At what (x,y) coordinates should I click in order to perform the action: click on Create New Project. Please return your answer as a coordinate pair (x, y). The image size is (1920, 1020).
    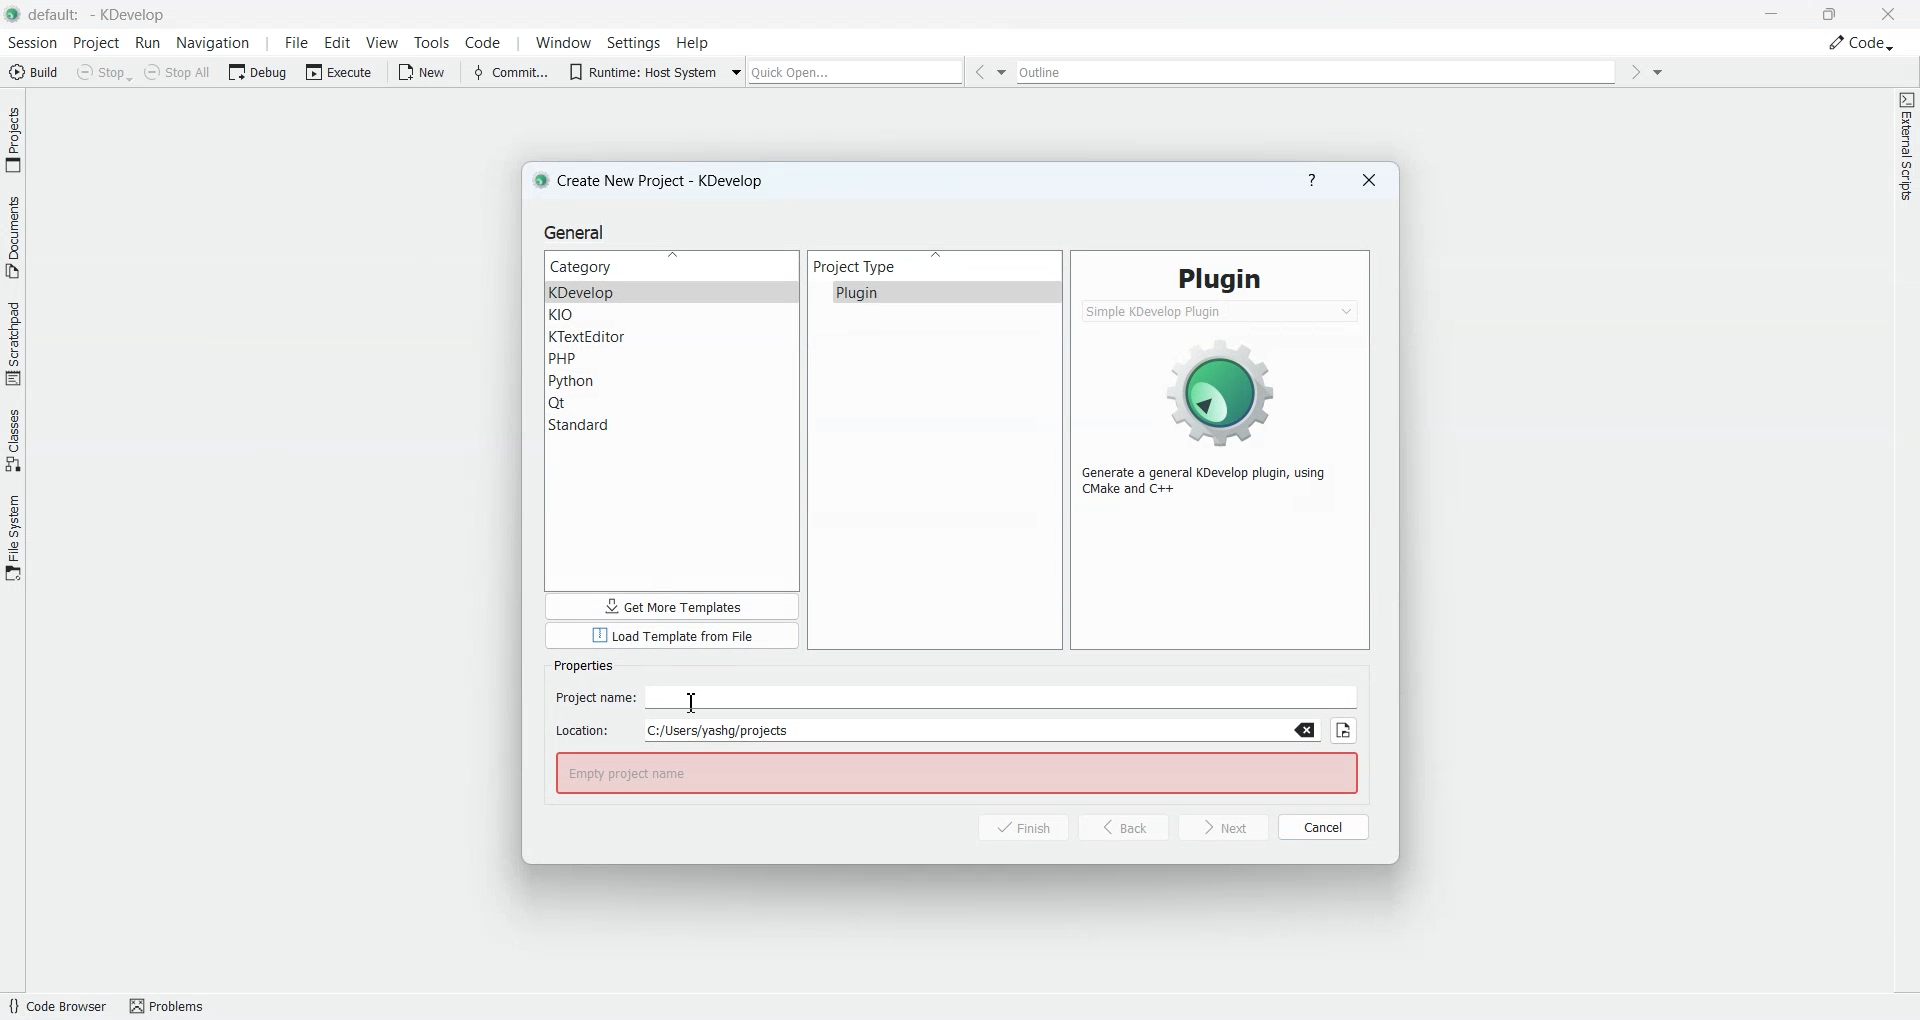
    Looking at the image, I should click on (655, 181).